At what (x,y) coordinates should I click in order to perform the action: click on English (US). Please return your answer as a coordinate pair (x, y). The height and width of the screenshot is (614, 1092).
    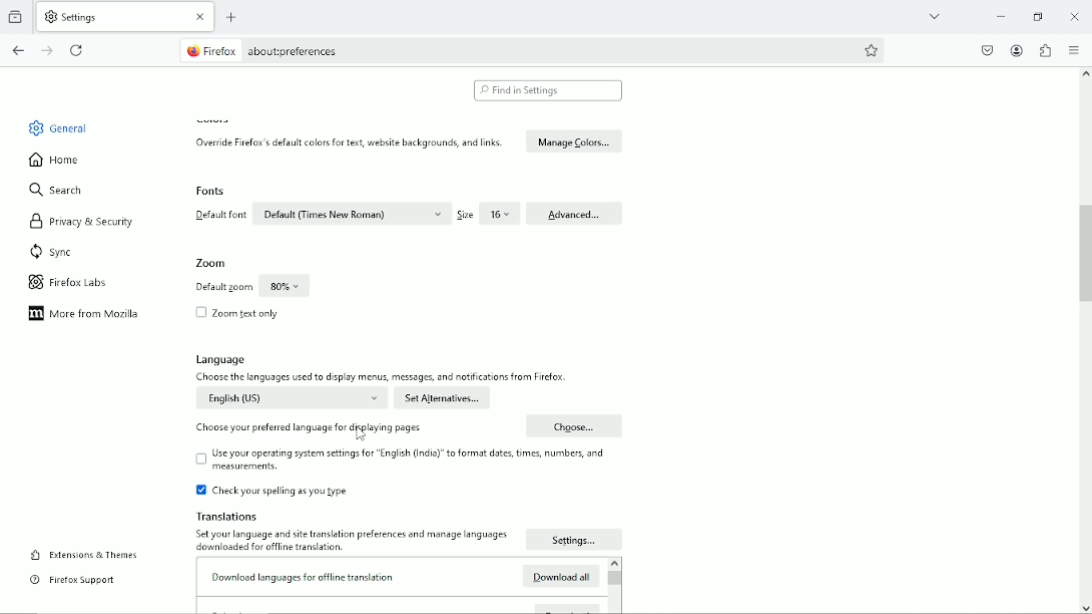
    Looking at the image, I should click on (291, 398).